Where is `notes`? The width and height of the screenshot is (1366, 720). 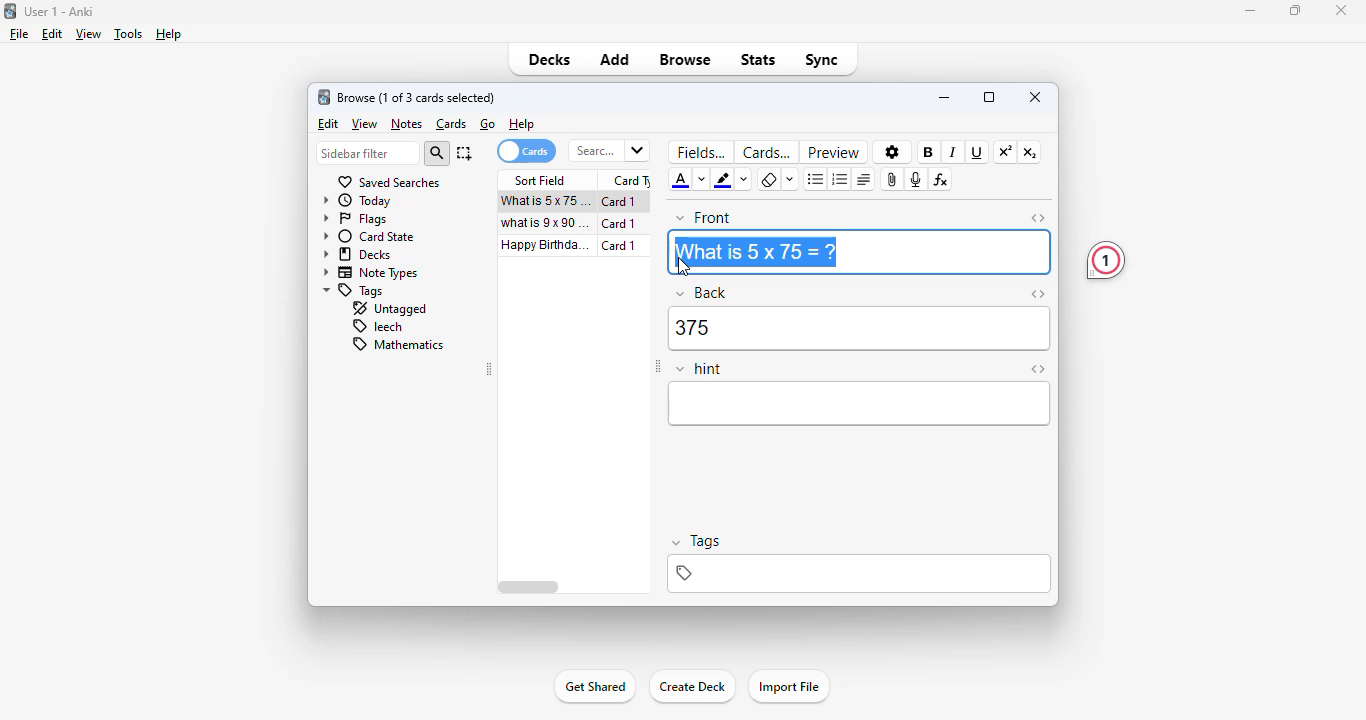
notes is located at coordinates (406, 124).